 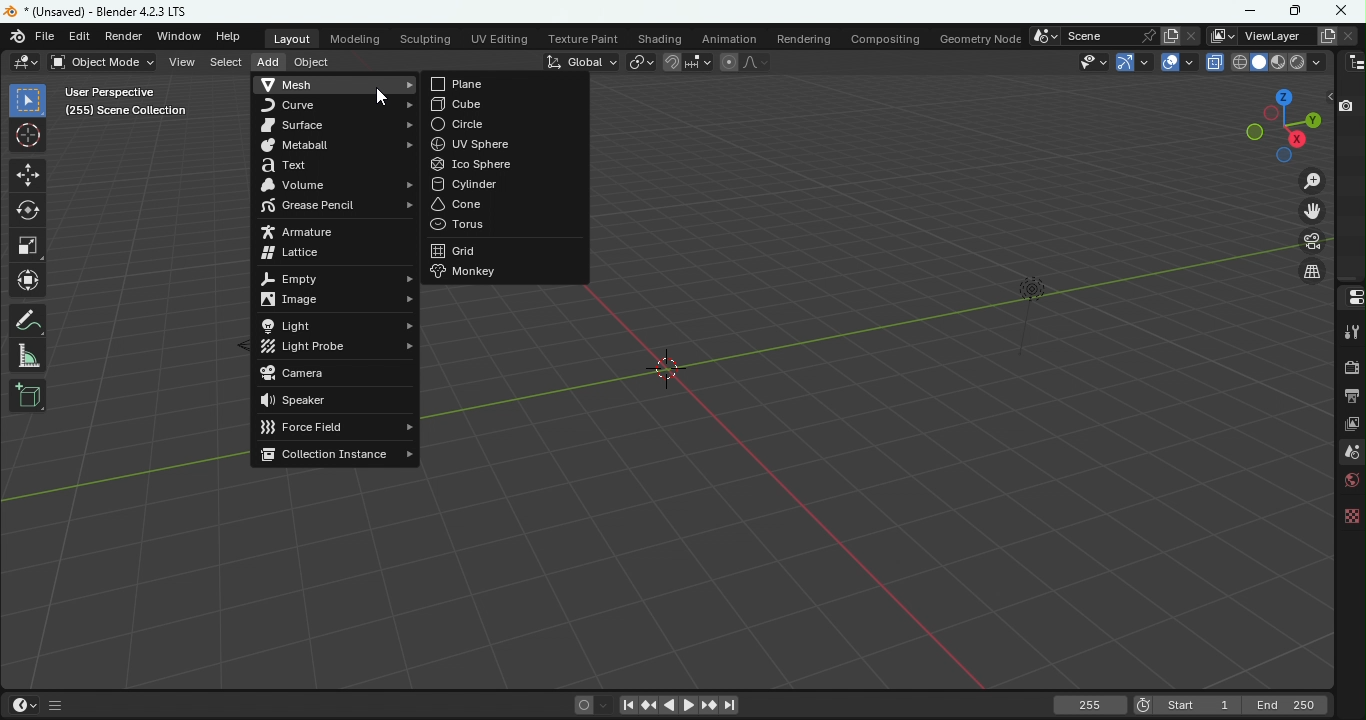 I want to click on New Scene, so click(x=1170, y=35).